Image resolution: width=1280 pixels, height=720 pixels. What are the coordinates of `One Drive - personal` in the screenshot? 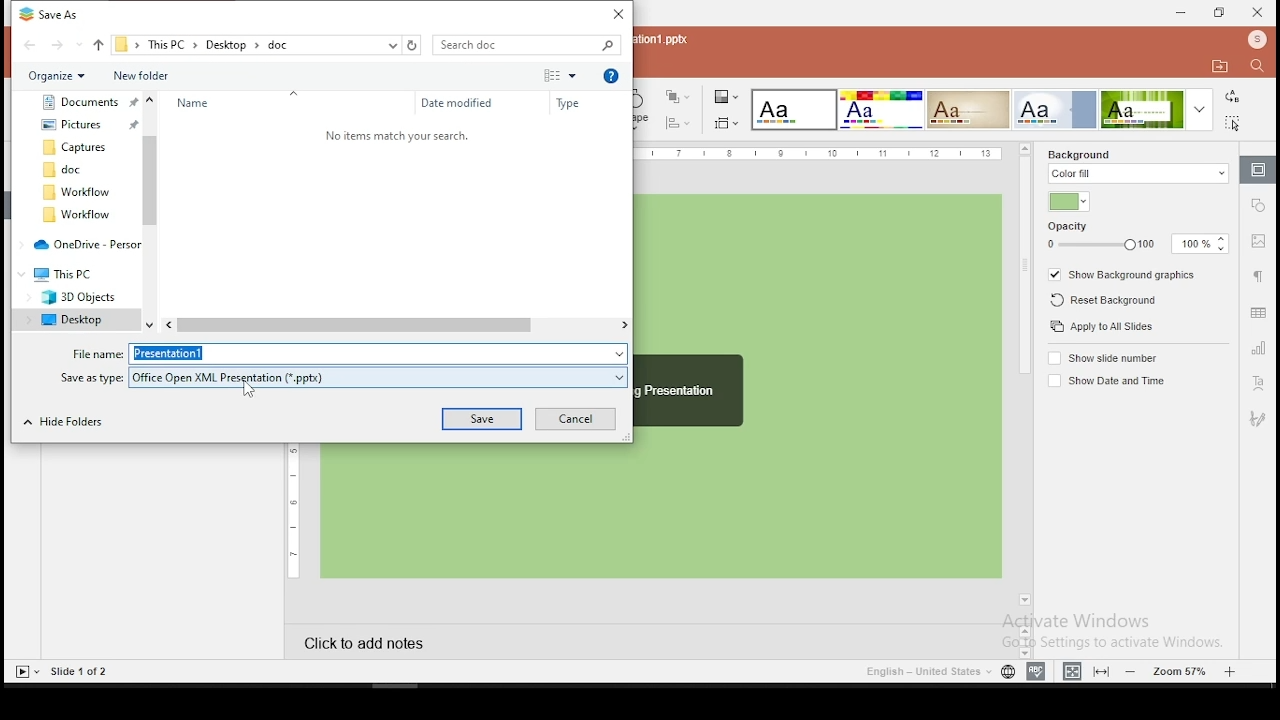 It's located at (84, 244).